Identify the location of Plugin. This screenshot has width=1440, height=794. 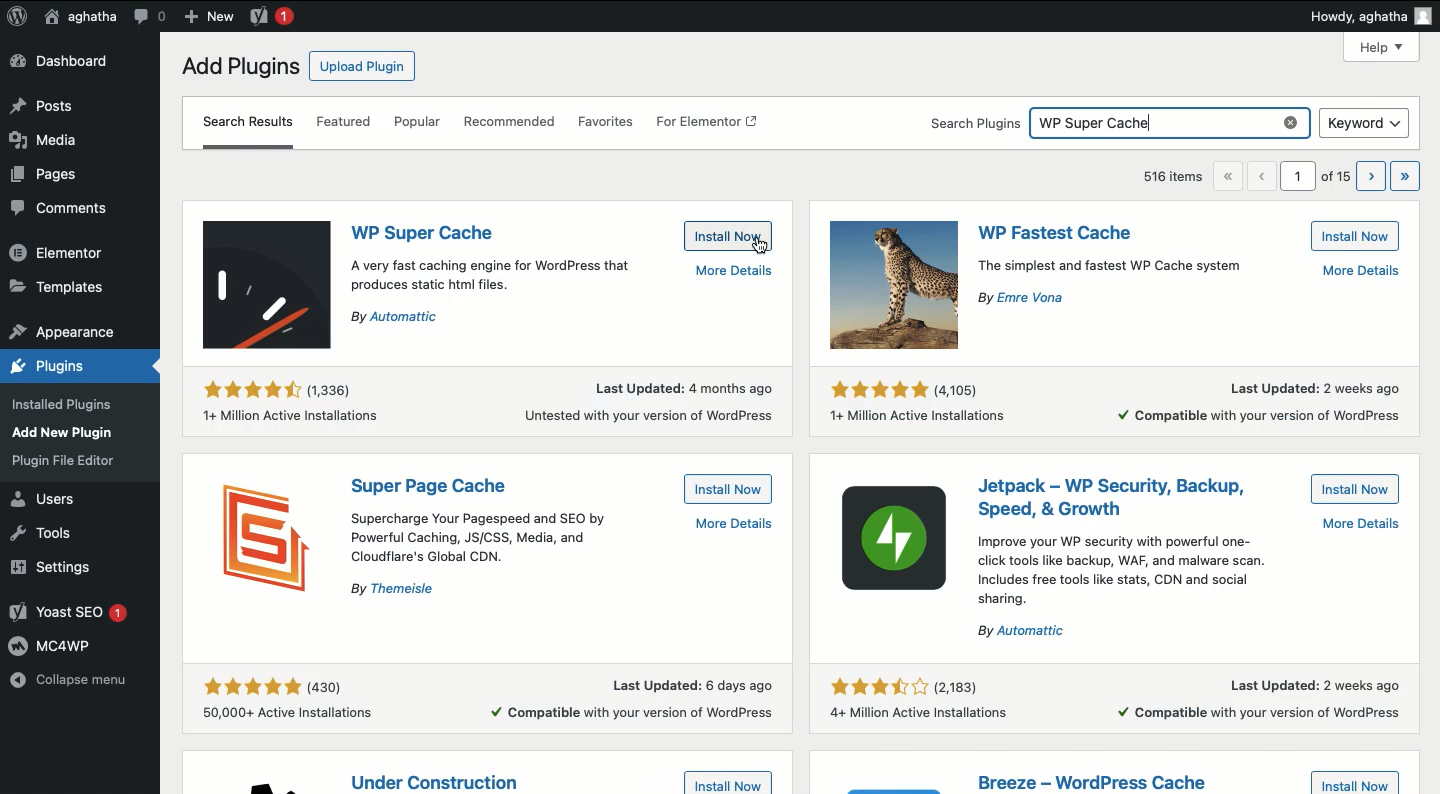
(1108, 778).